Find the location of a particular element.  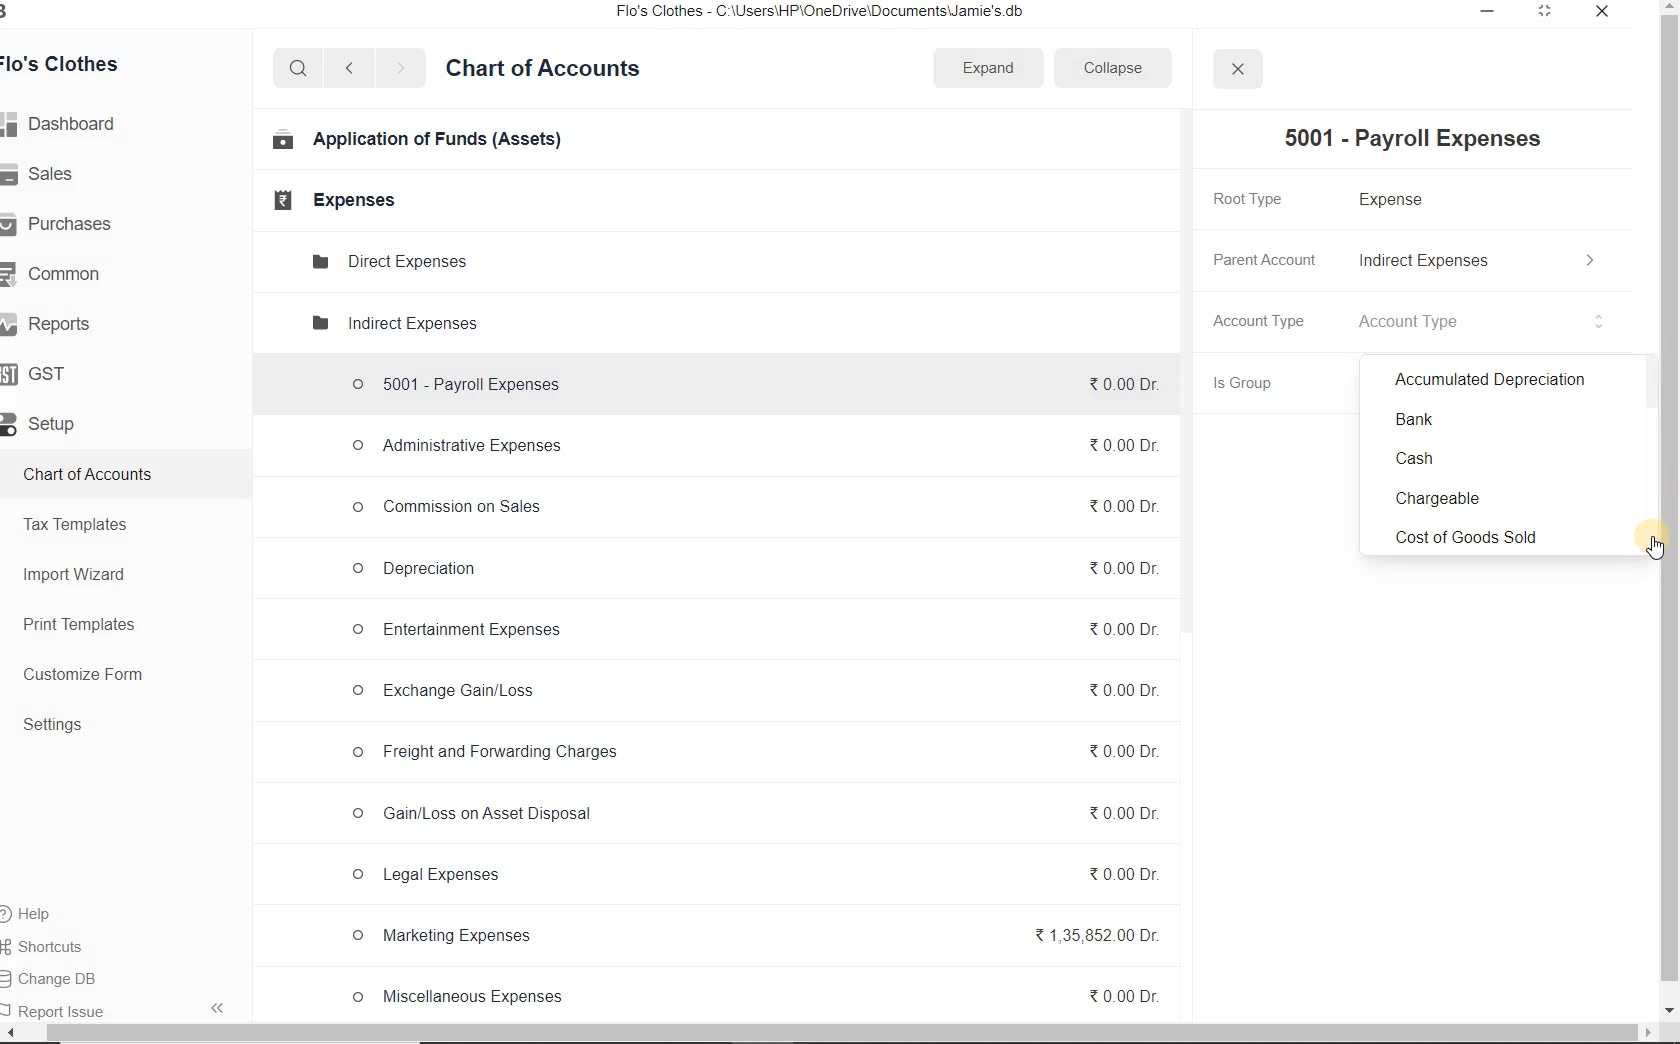

Expense is located at coordinates (1395, 201).